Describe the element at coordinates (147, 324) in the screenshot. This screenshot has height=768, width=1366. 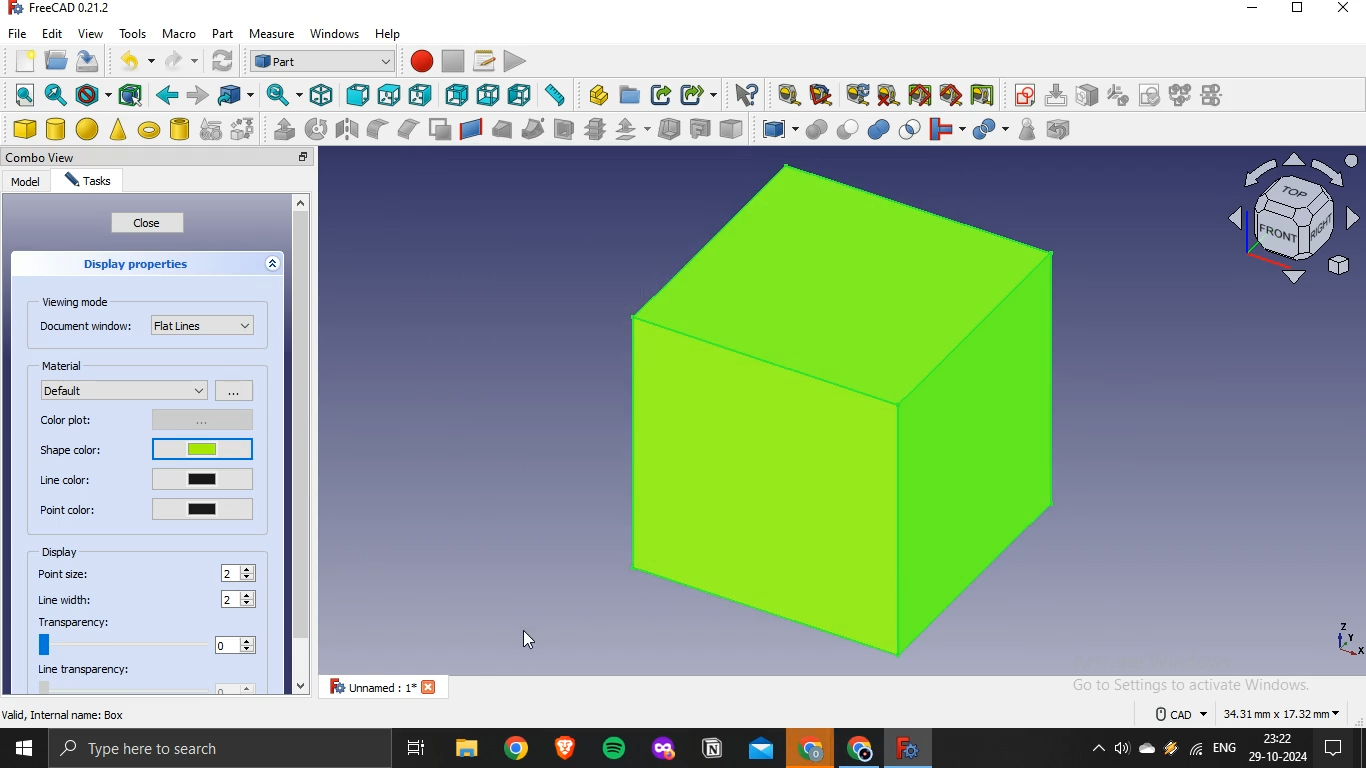
I see `document window` at that location.